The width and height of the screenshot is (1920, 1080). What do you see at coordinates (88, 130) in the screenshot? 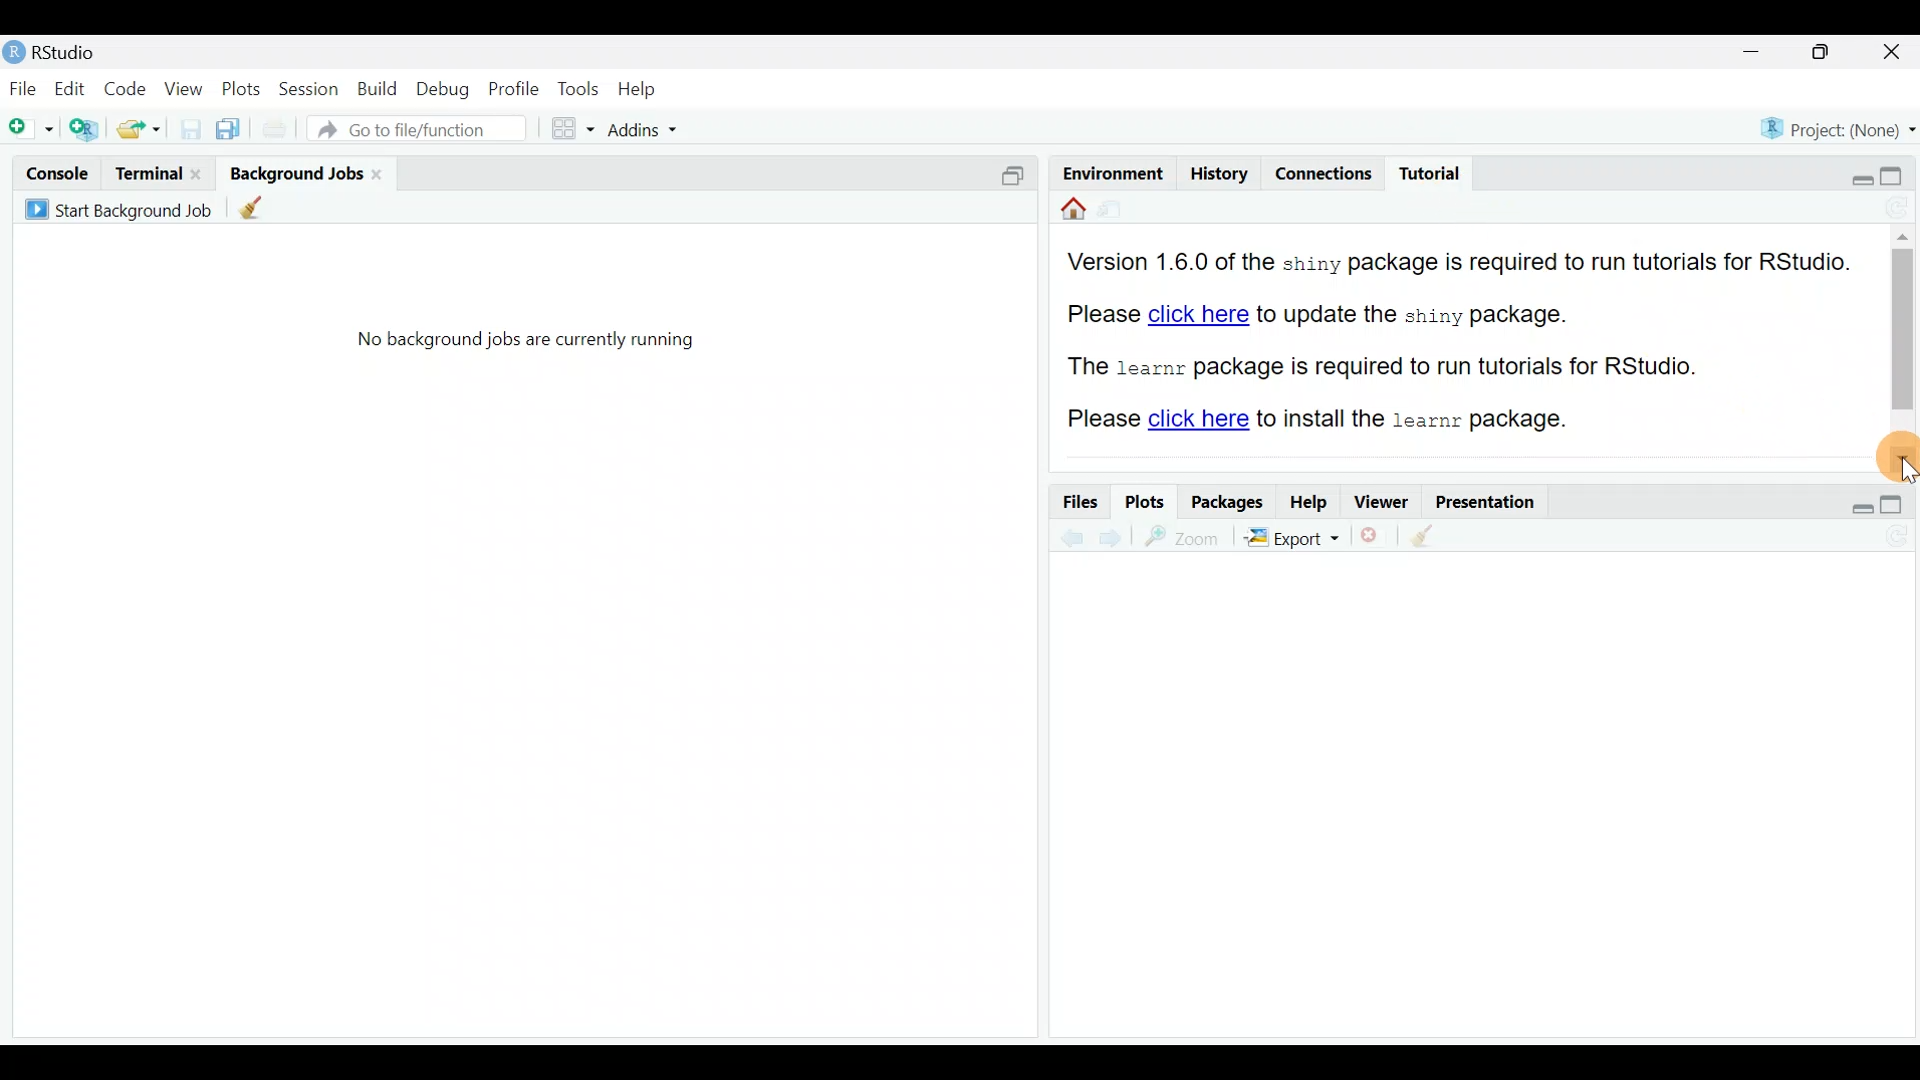
I see `Create a project` at bounding box center [88, 130].